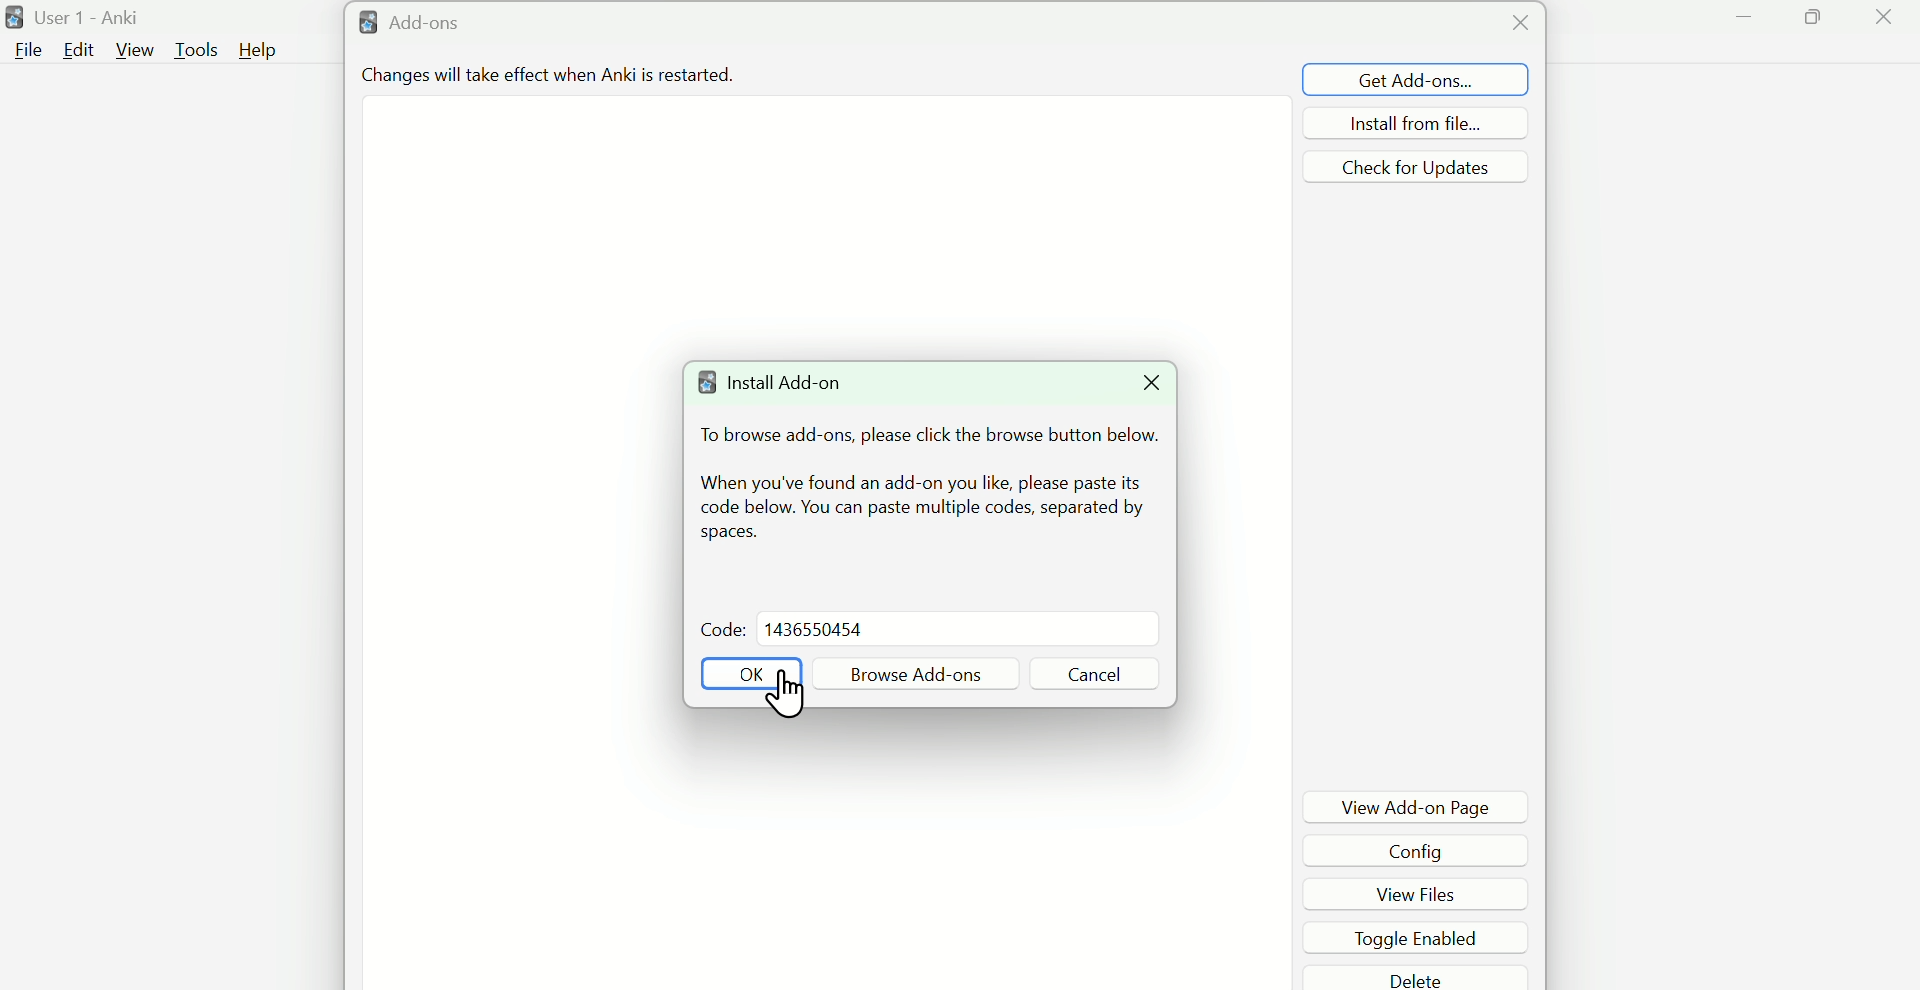  What do you see at coordinates (1416, 166) in the screenshot?
I see `check for updates` at bounding box center [1416, 166].